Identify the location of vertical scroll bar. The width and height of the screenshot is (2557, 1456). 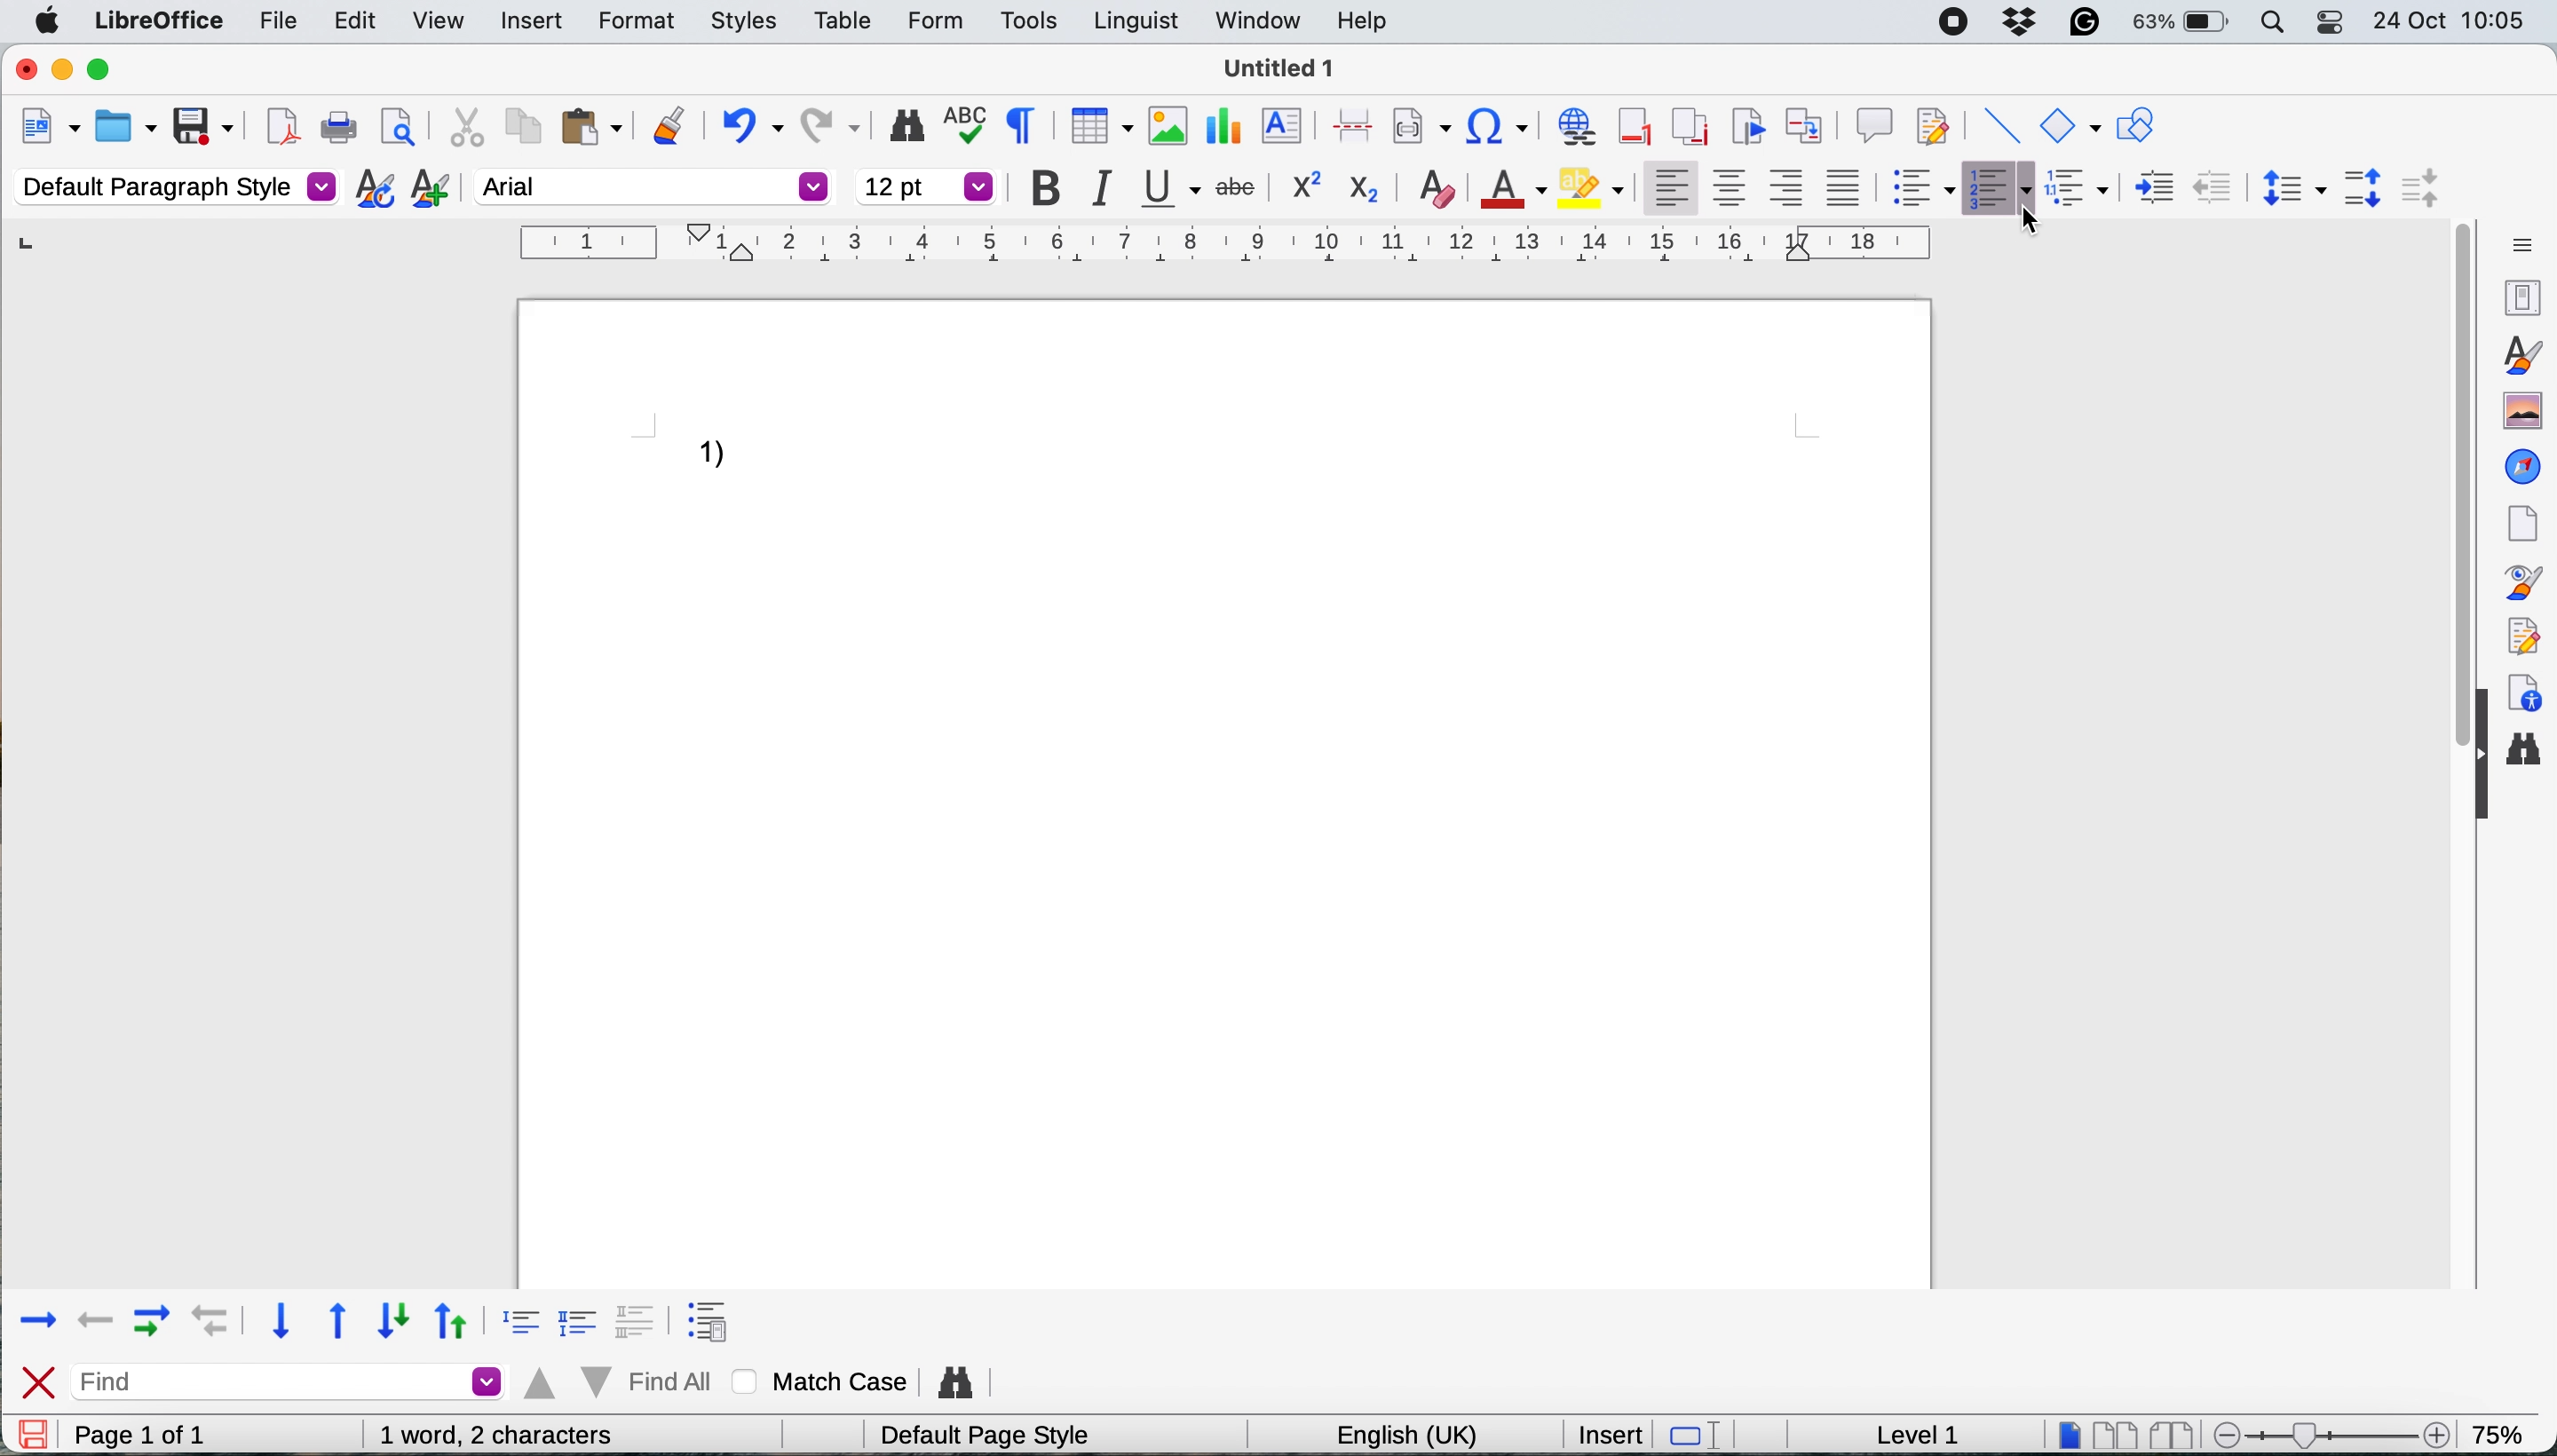
(2444, 521).